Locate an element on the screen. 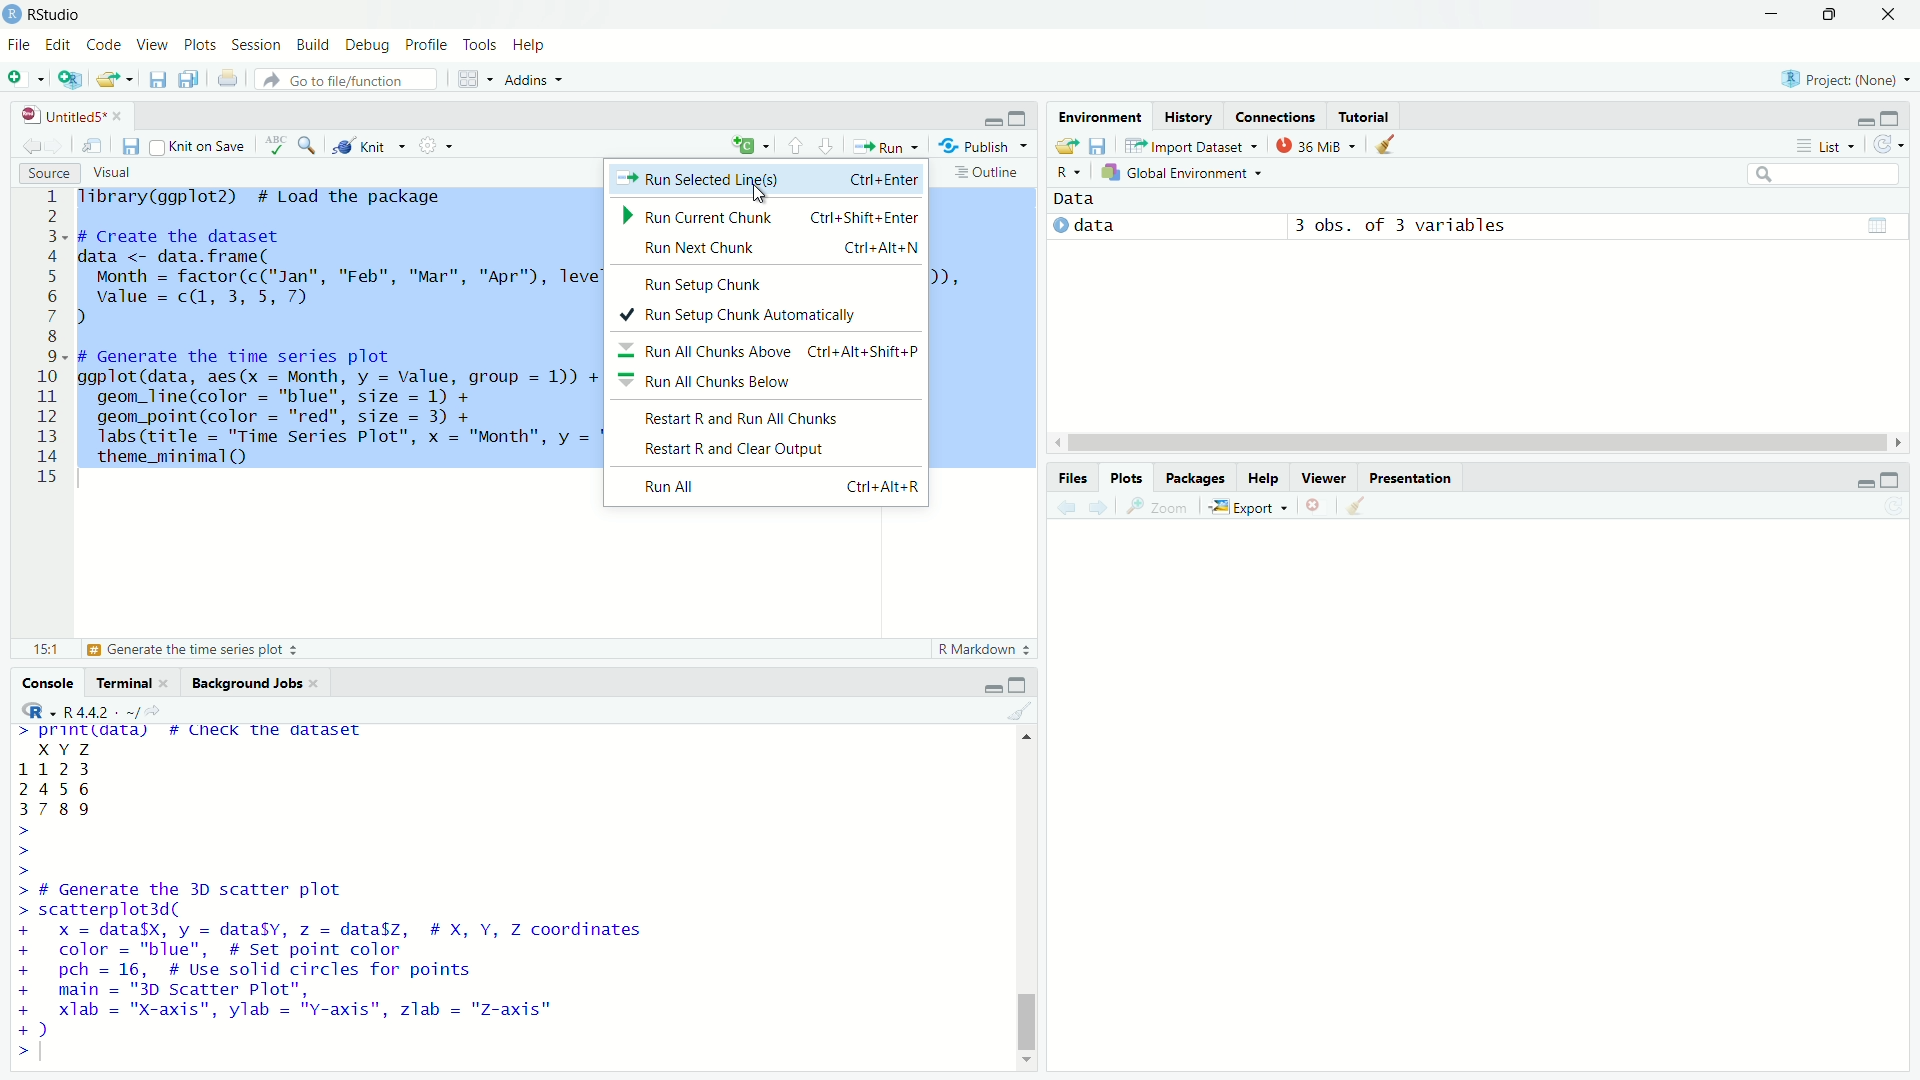 The image size is (1920, 1080). clear all plots is located at coordinates (1358, 508).